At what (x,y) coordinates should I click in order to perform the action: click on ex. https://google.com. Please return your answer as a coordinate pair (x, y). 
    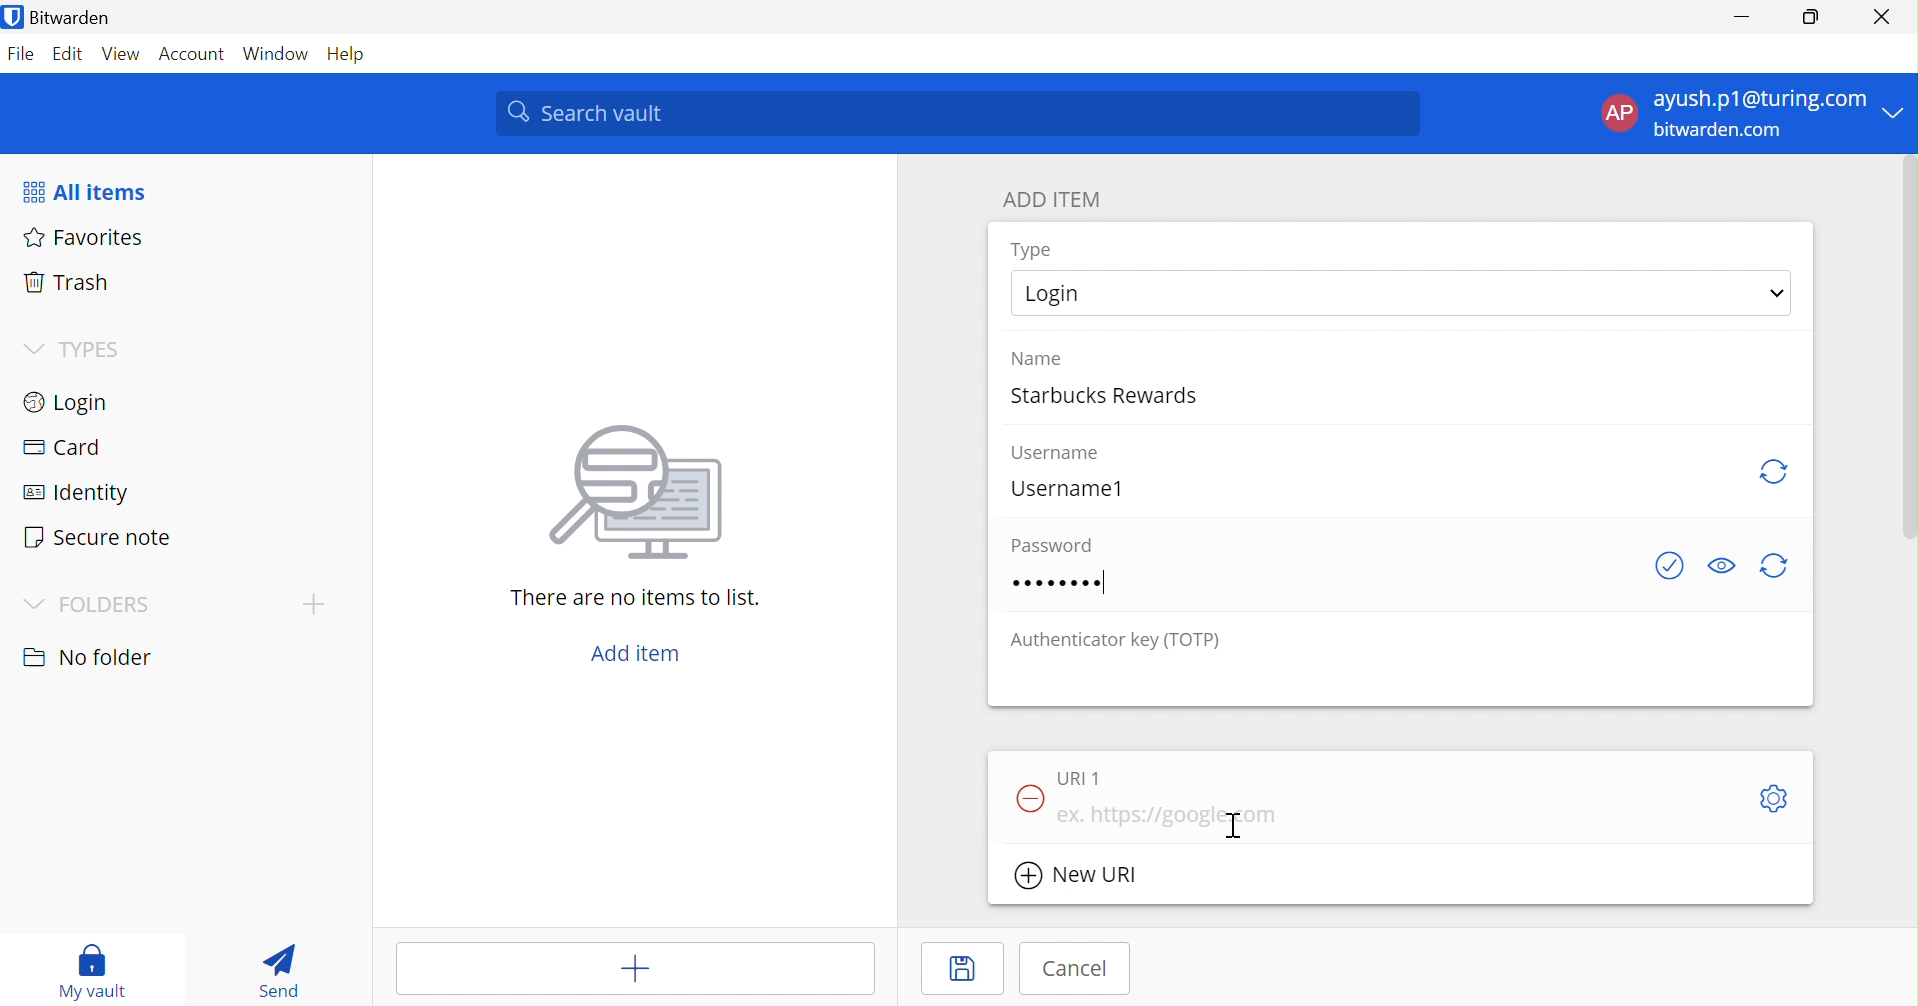
    Looking at the image, I should click on (1181, 816).